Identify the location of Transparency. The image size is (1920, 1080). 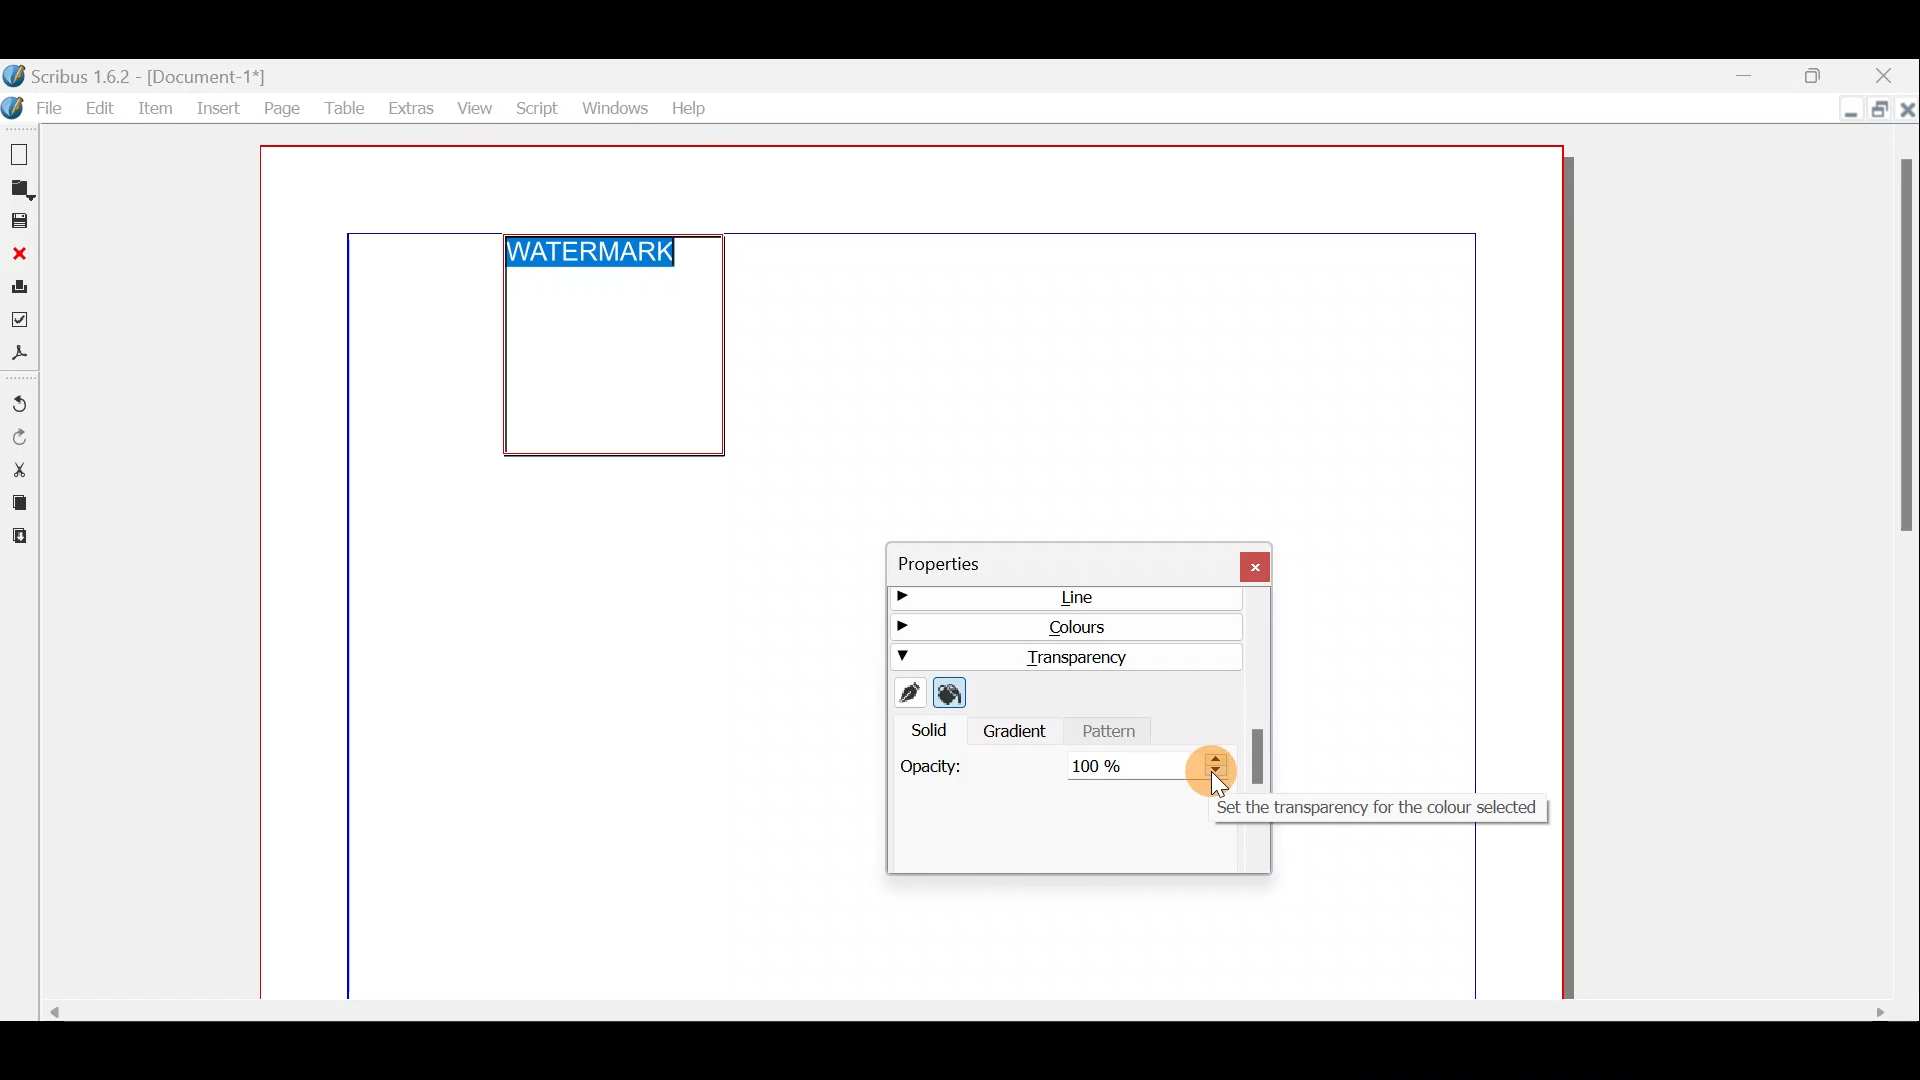
(1066, 657).